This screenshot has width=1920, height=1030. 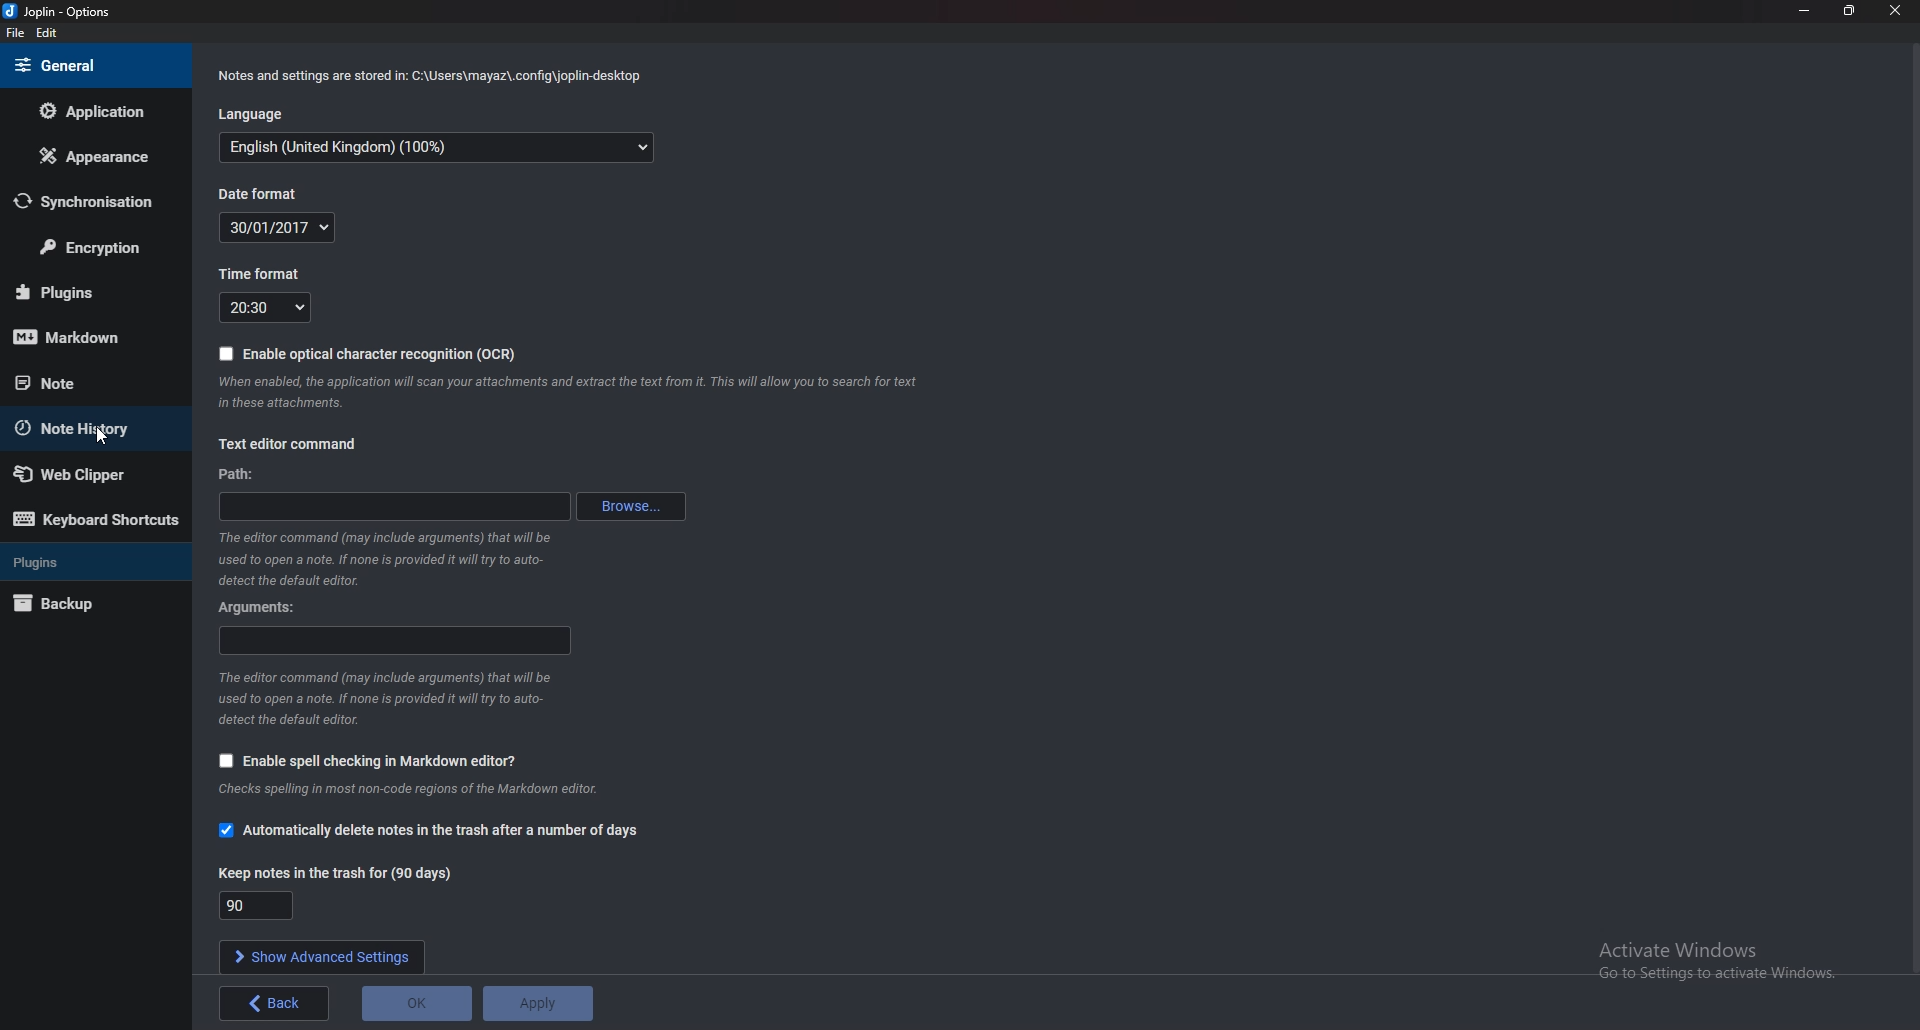 What do you see at coordinates (89, 562) in the screenshot?
I see `Plugins` at bounding box center [89, 562].